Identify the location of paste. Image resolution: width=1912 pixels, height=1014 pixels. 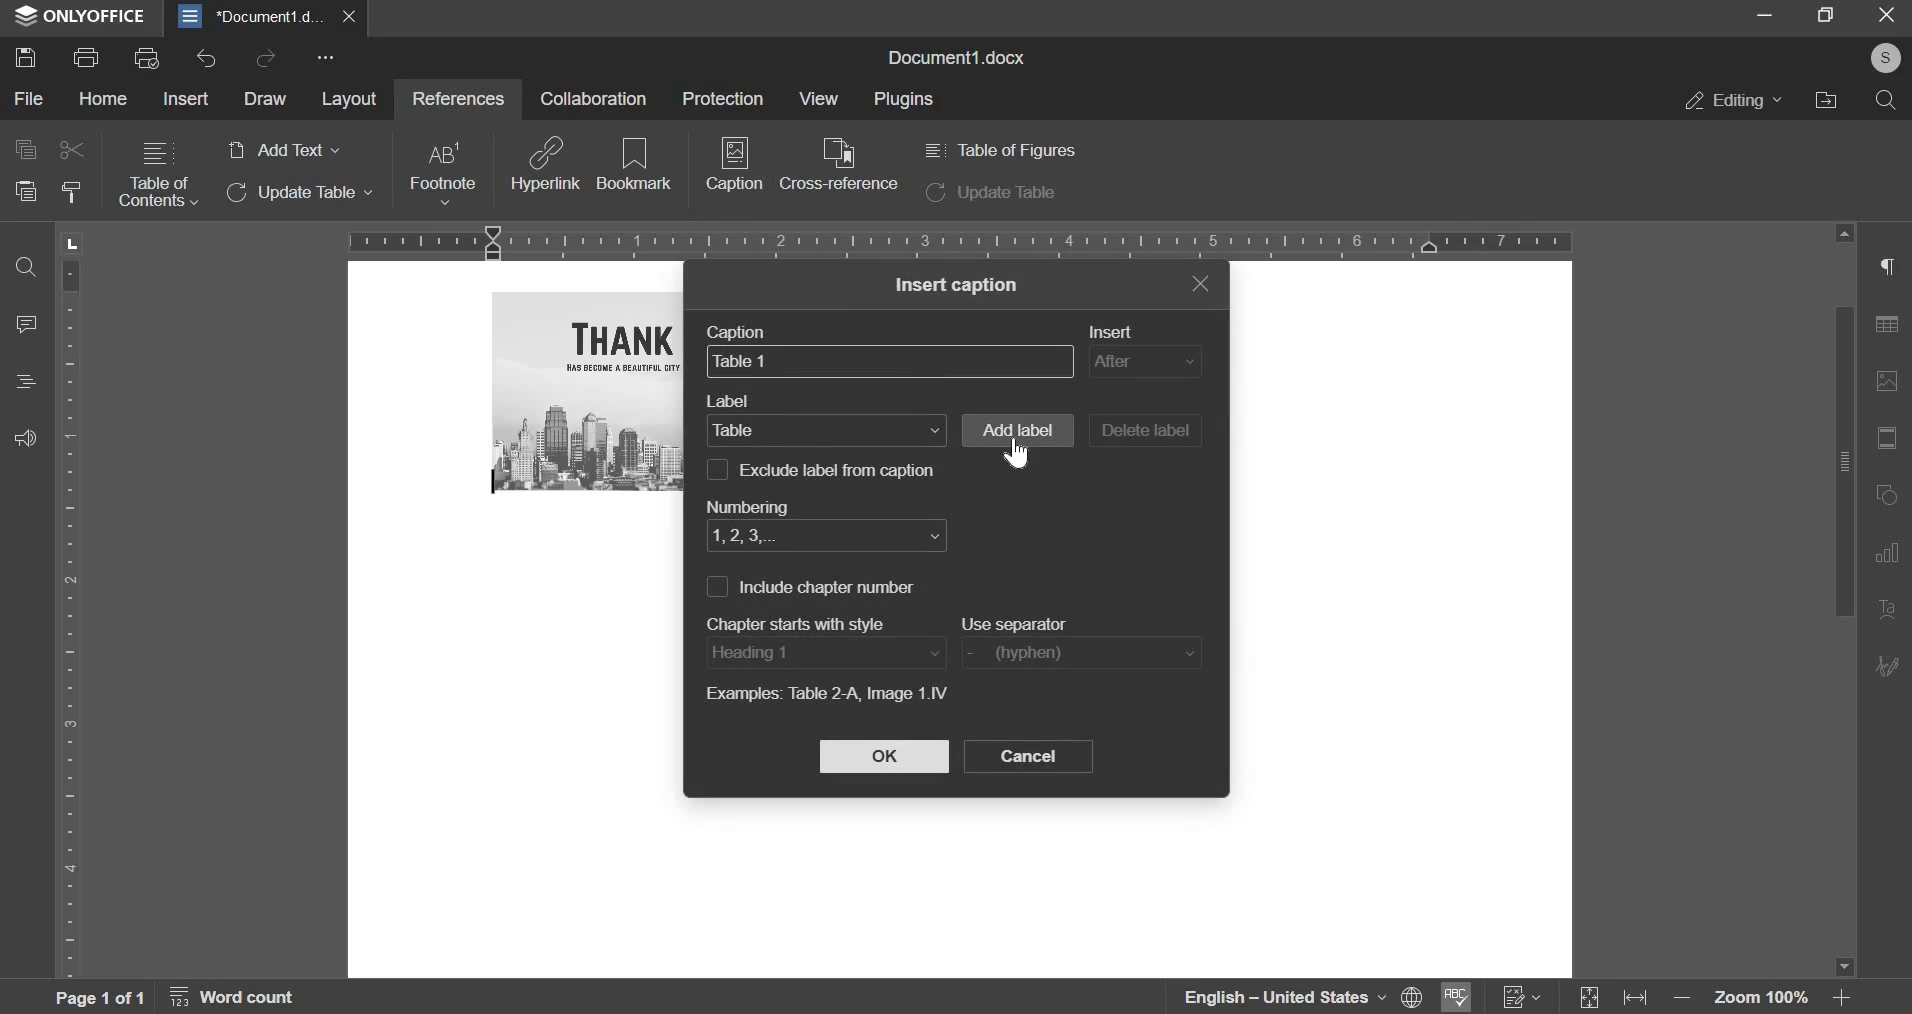
(24, 191).